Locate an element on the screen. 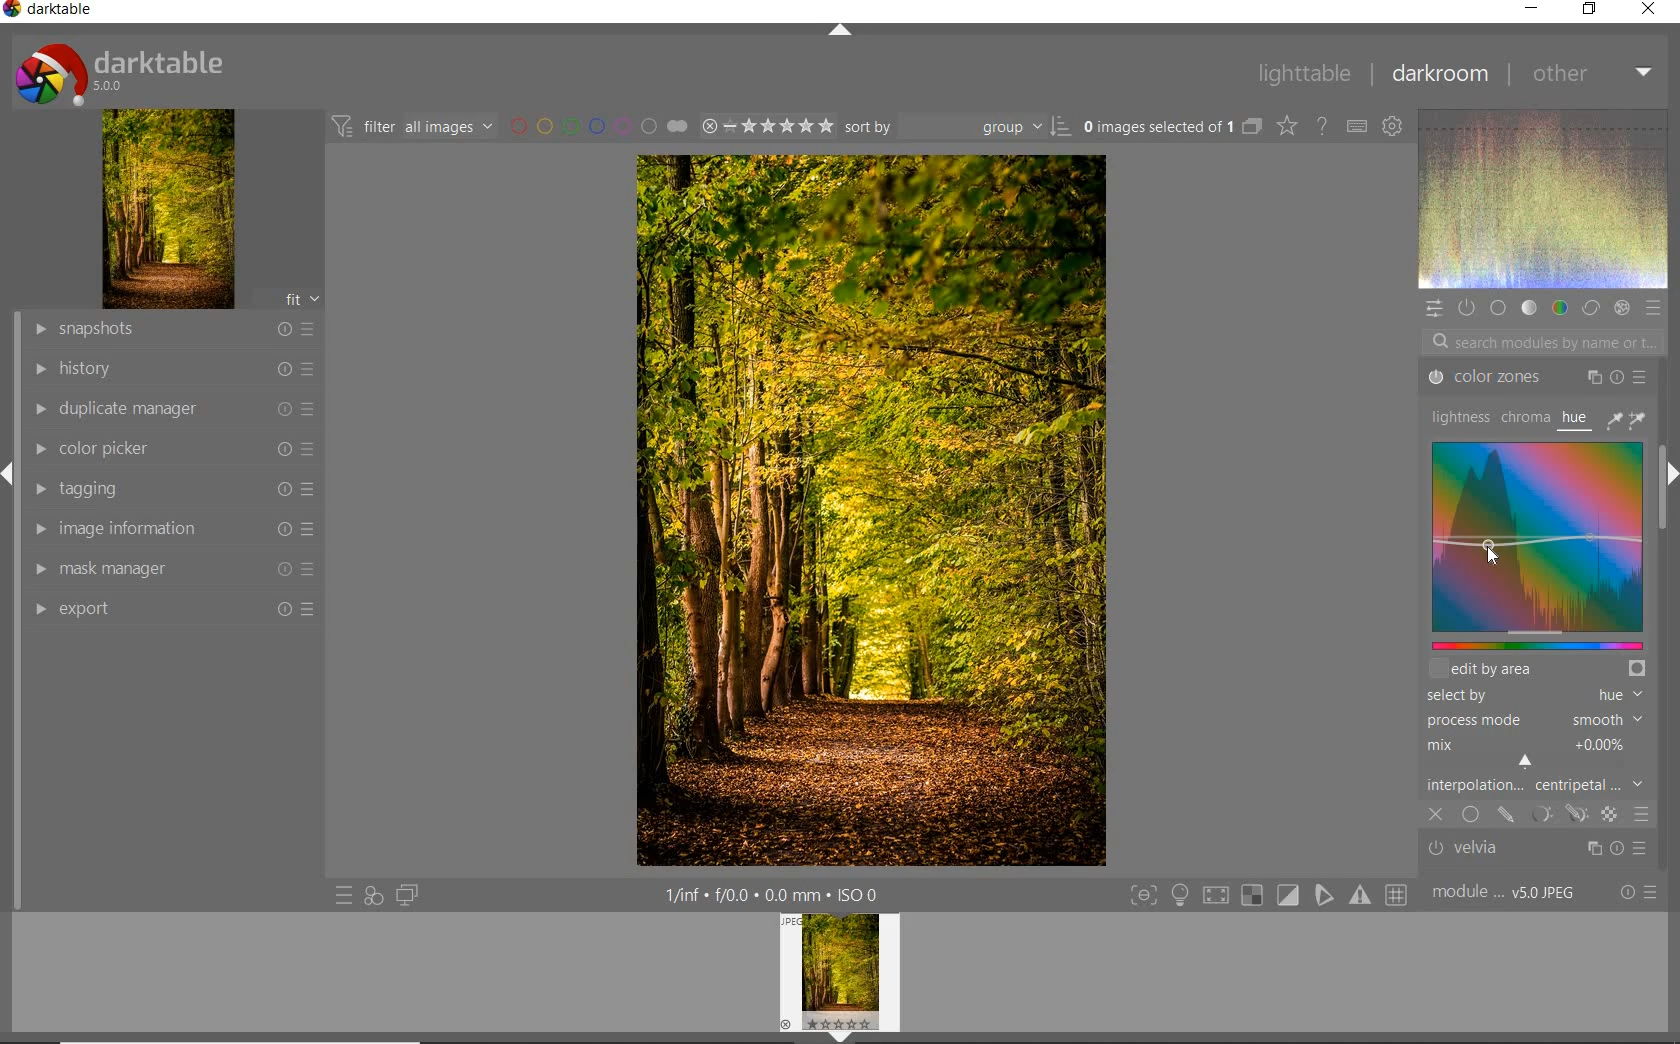  mix is located at coordinates (1540, 754).